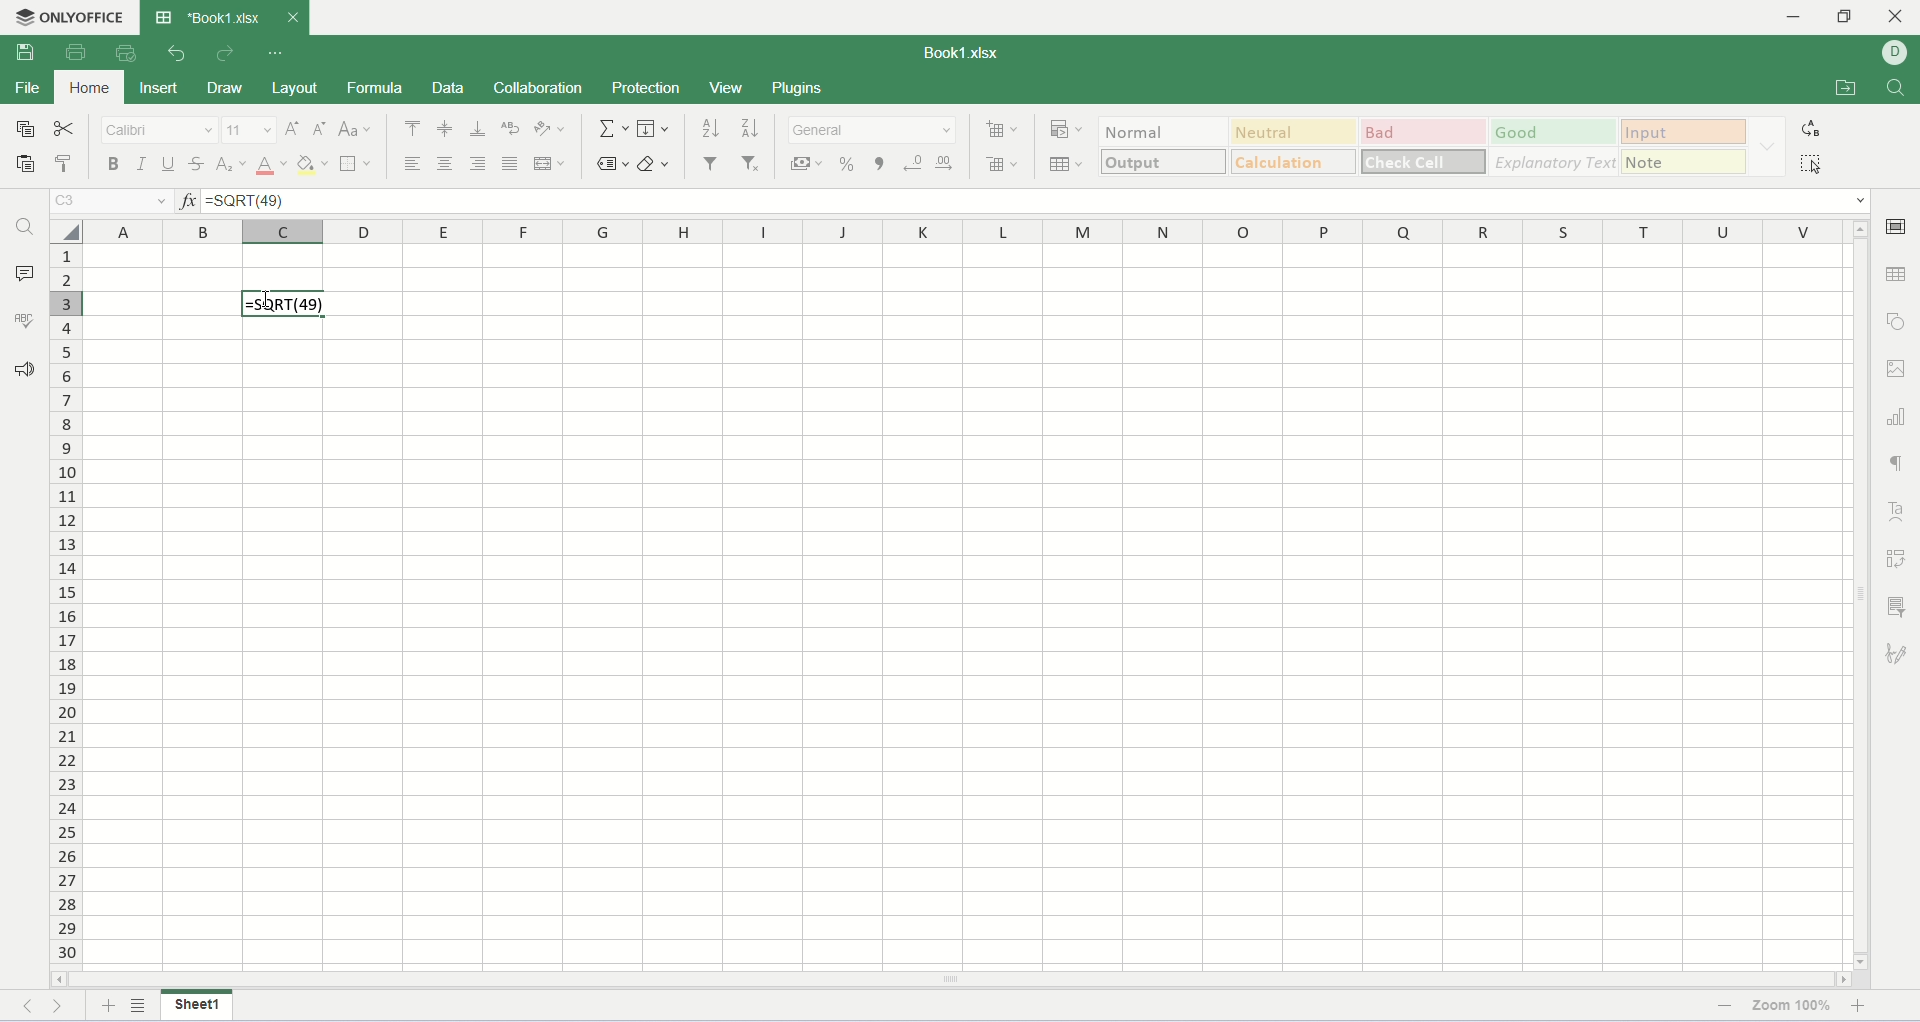 The width and height of the screenshot is (1920, 1022). I want to click on image settings, so click(1900, 372).